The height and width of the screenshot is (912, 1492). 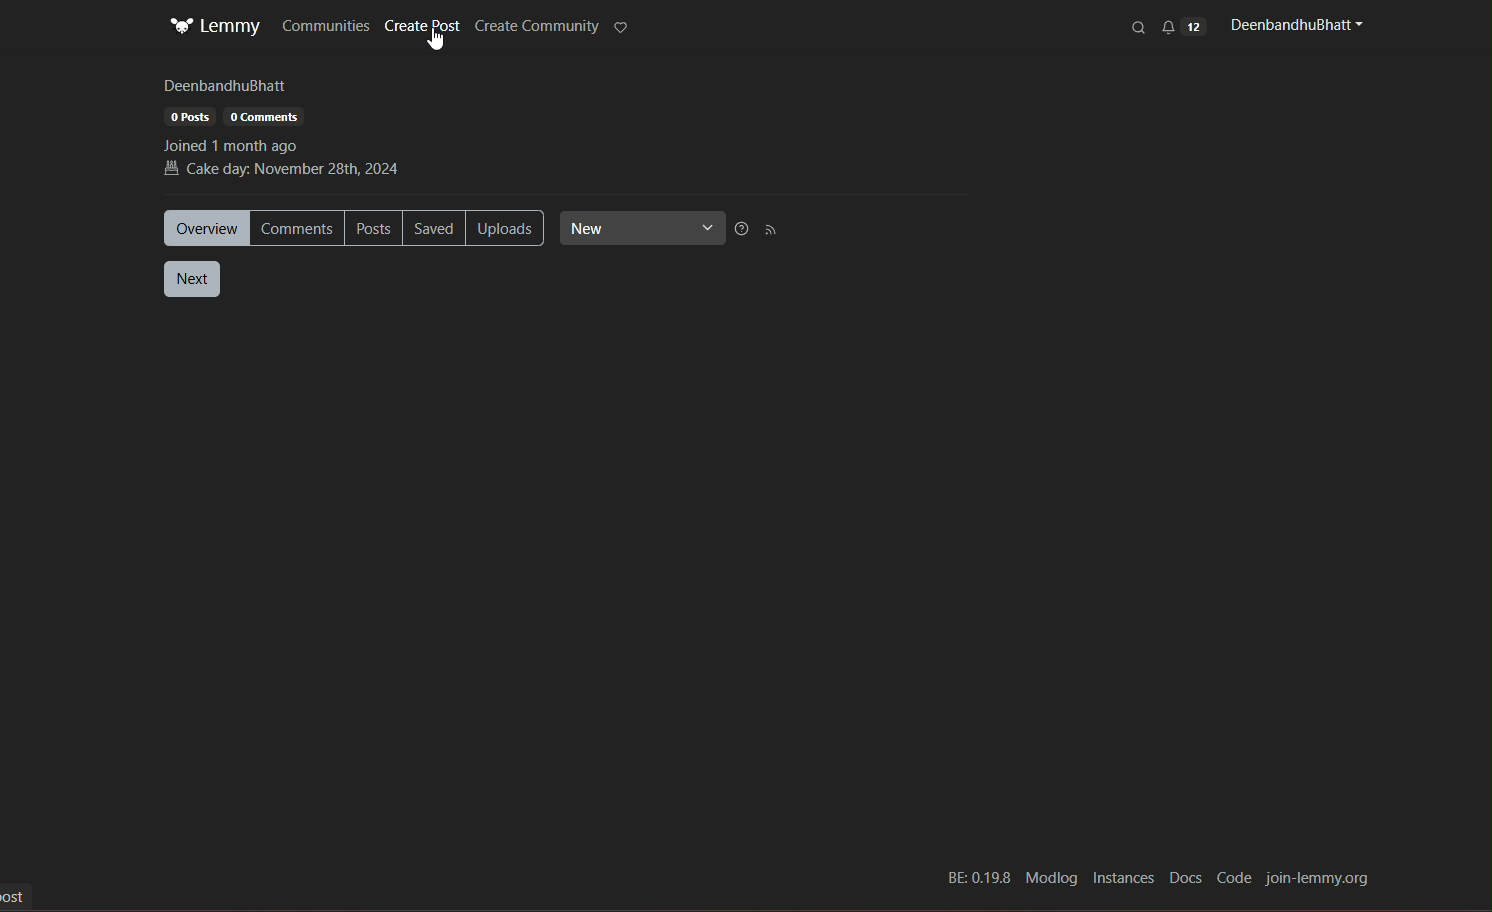 What do you see at coordinates (326, 25) in the screenshot?
I see `Communities` at bounding box center [326, 25].